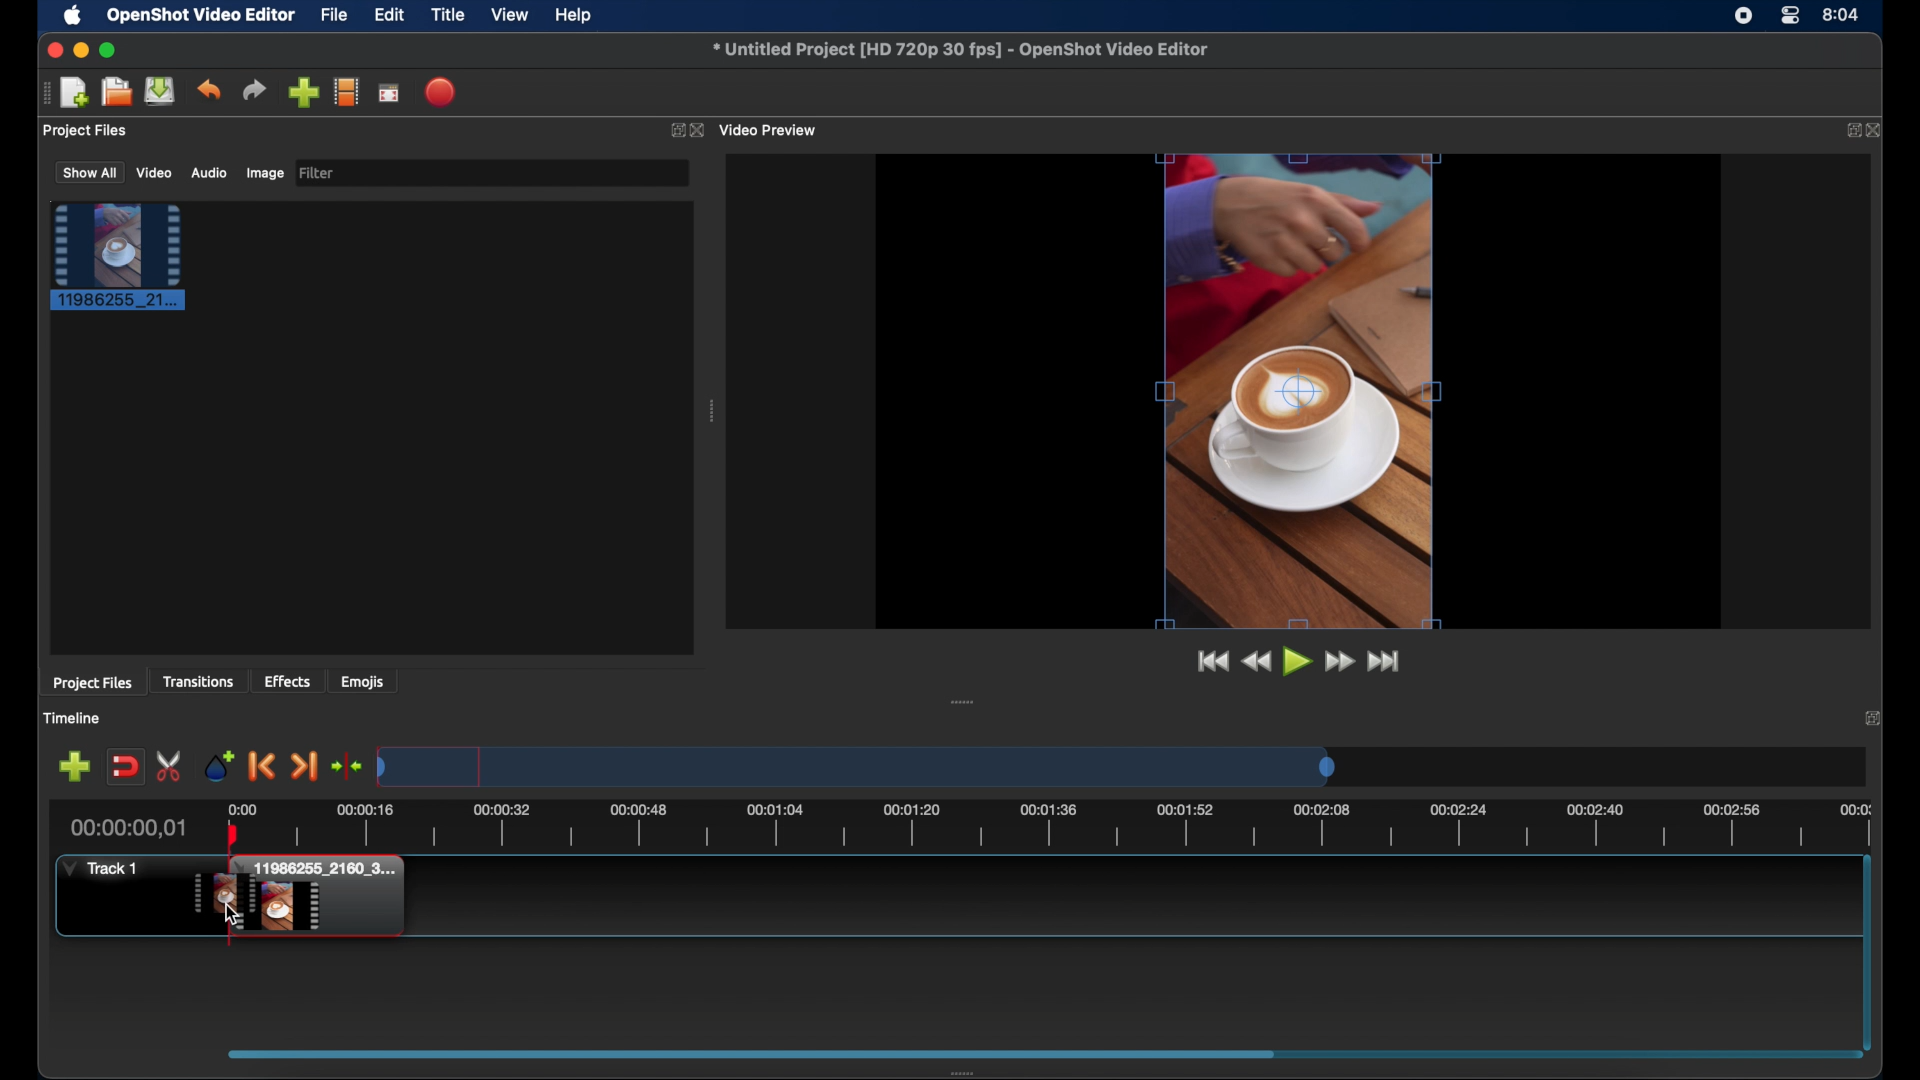 The width and height of the screenshot is (1920, 1080). Describe the element at coordinates (264, 173) in the screenshot. I see `image` at that location.